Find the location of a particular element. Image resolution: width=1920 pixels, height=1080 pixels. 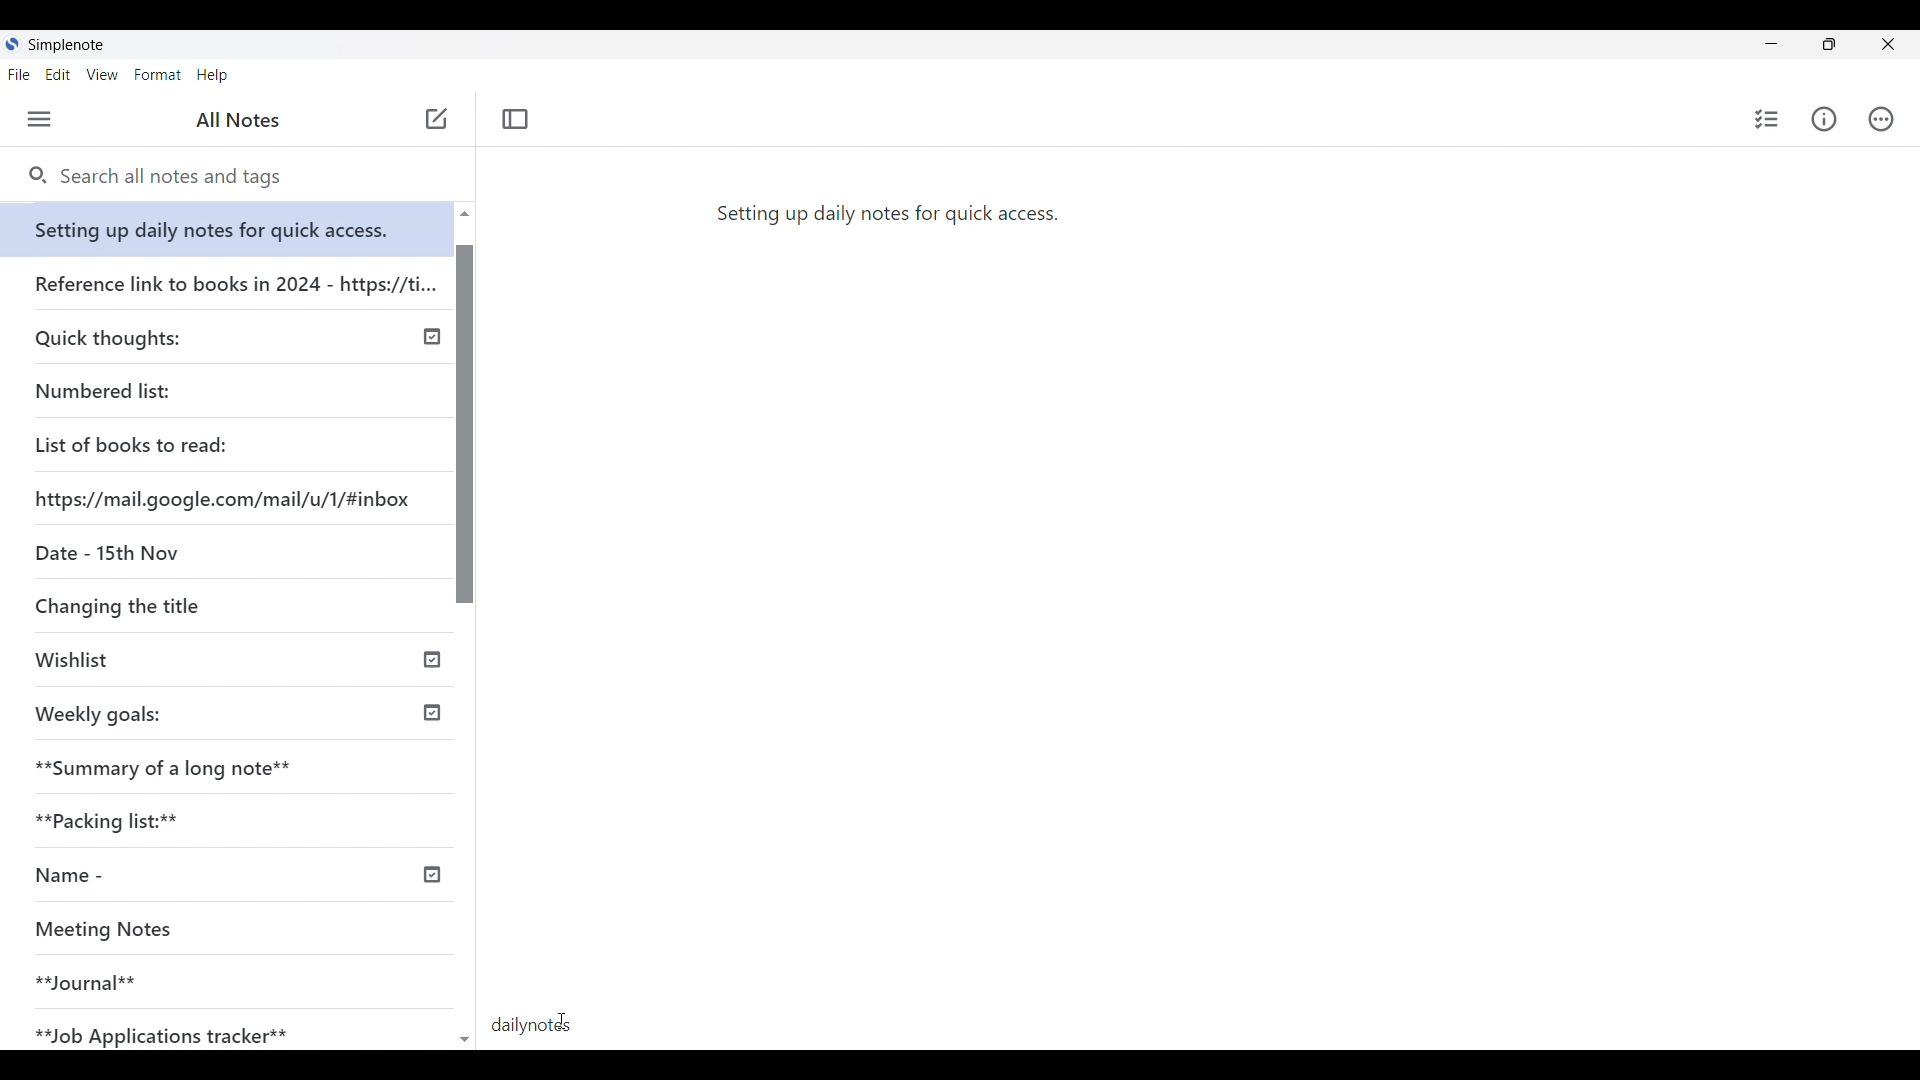

cursor is located at coordinates (560, 1025).